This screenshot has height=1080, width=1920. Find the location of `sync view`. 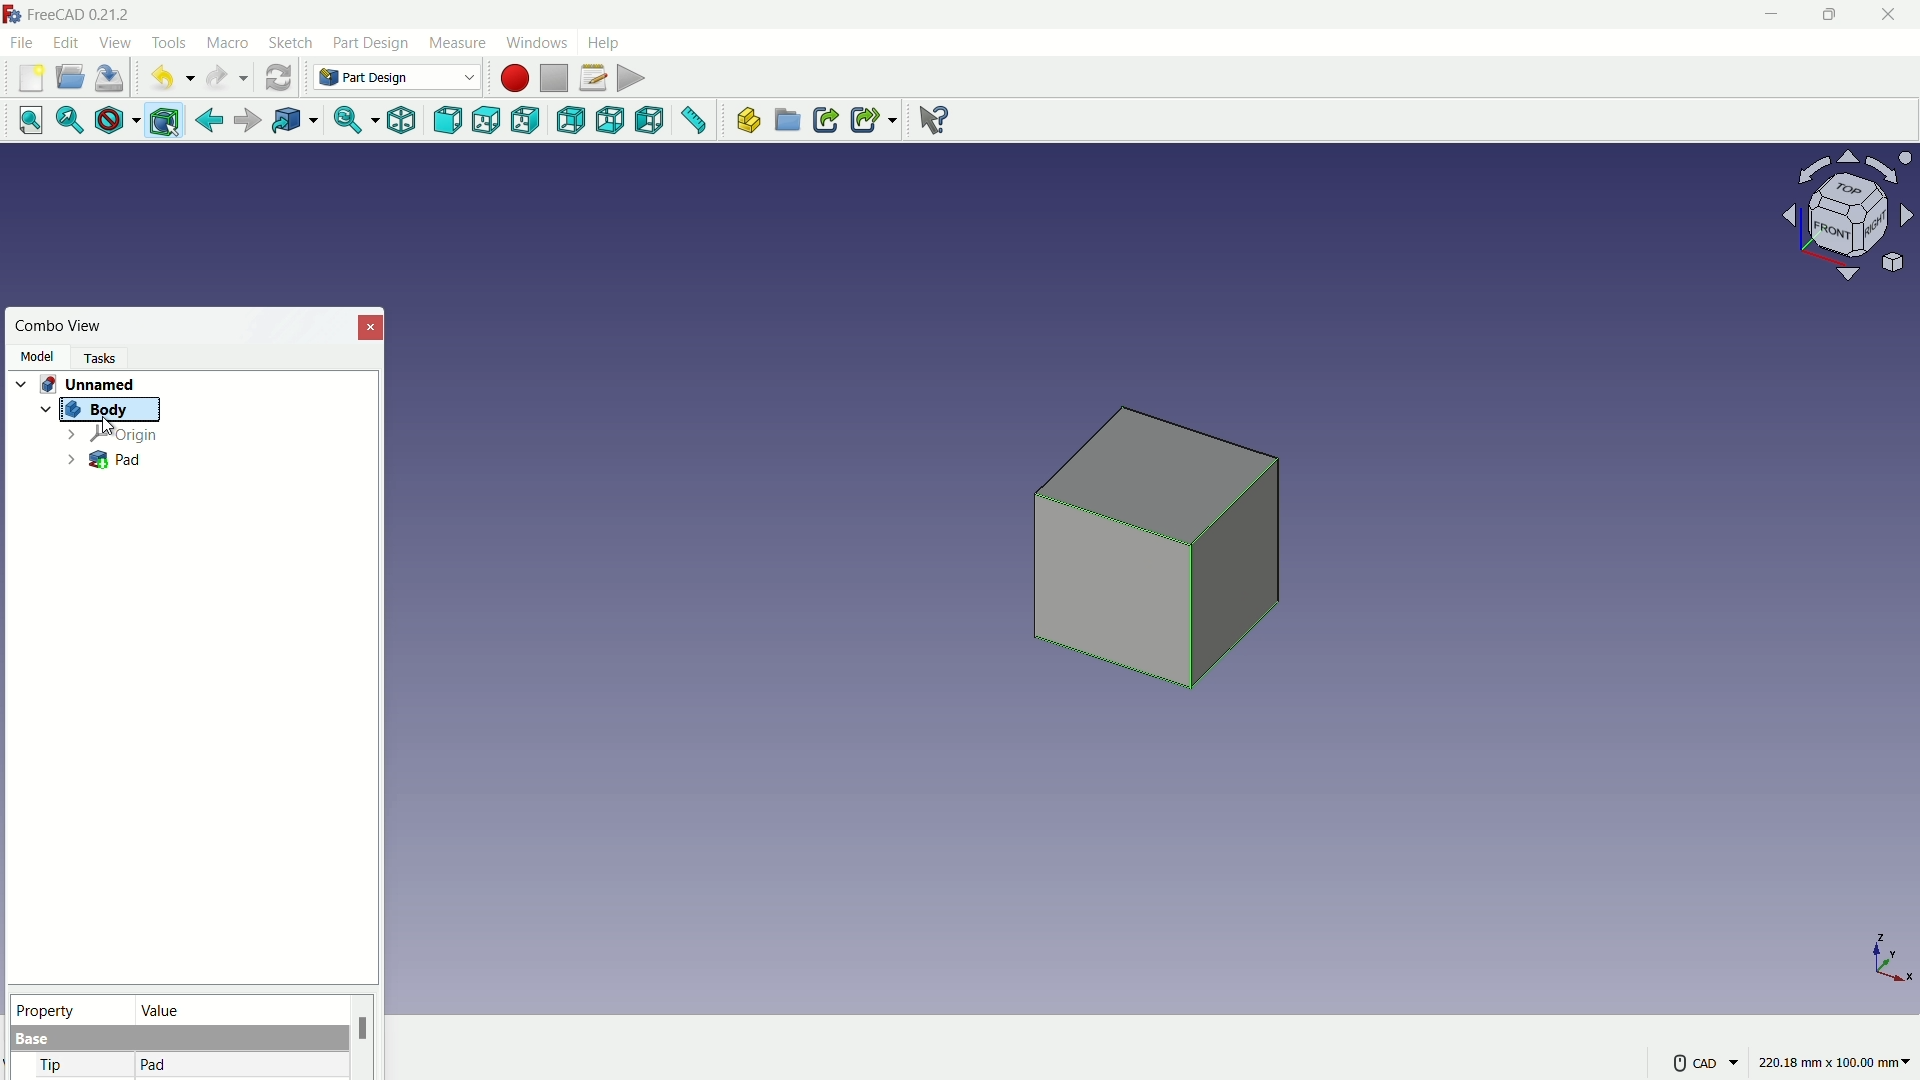

sync view is located at coordinates (347, 122).